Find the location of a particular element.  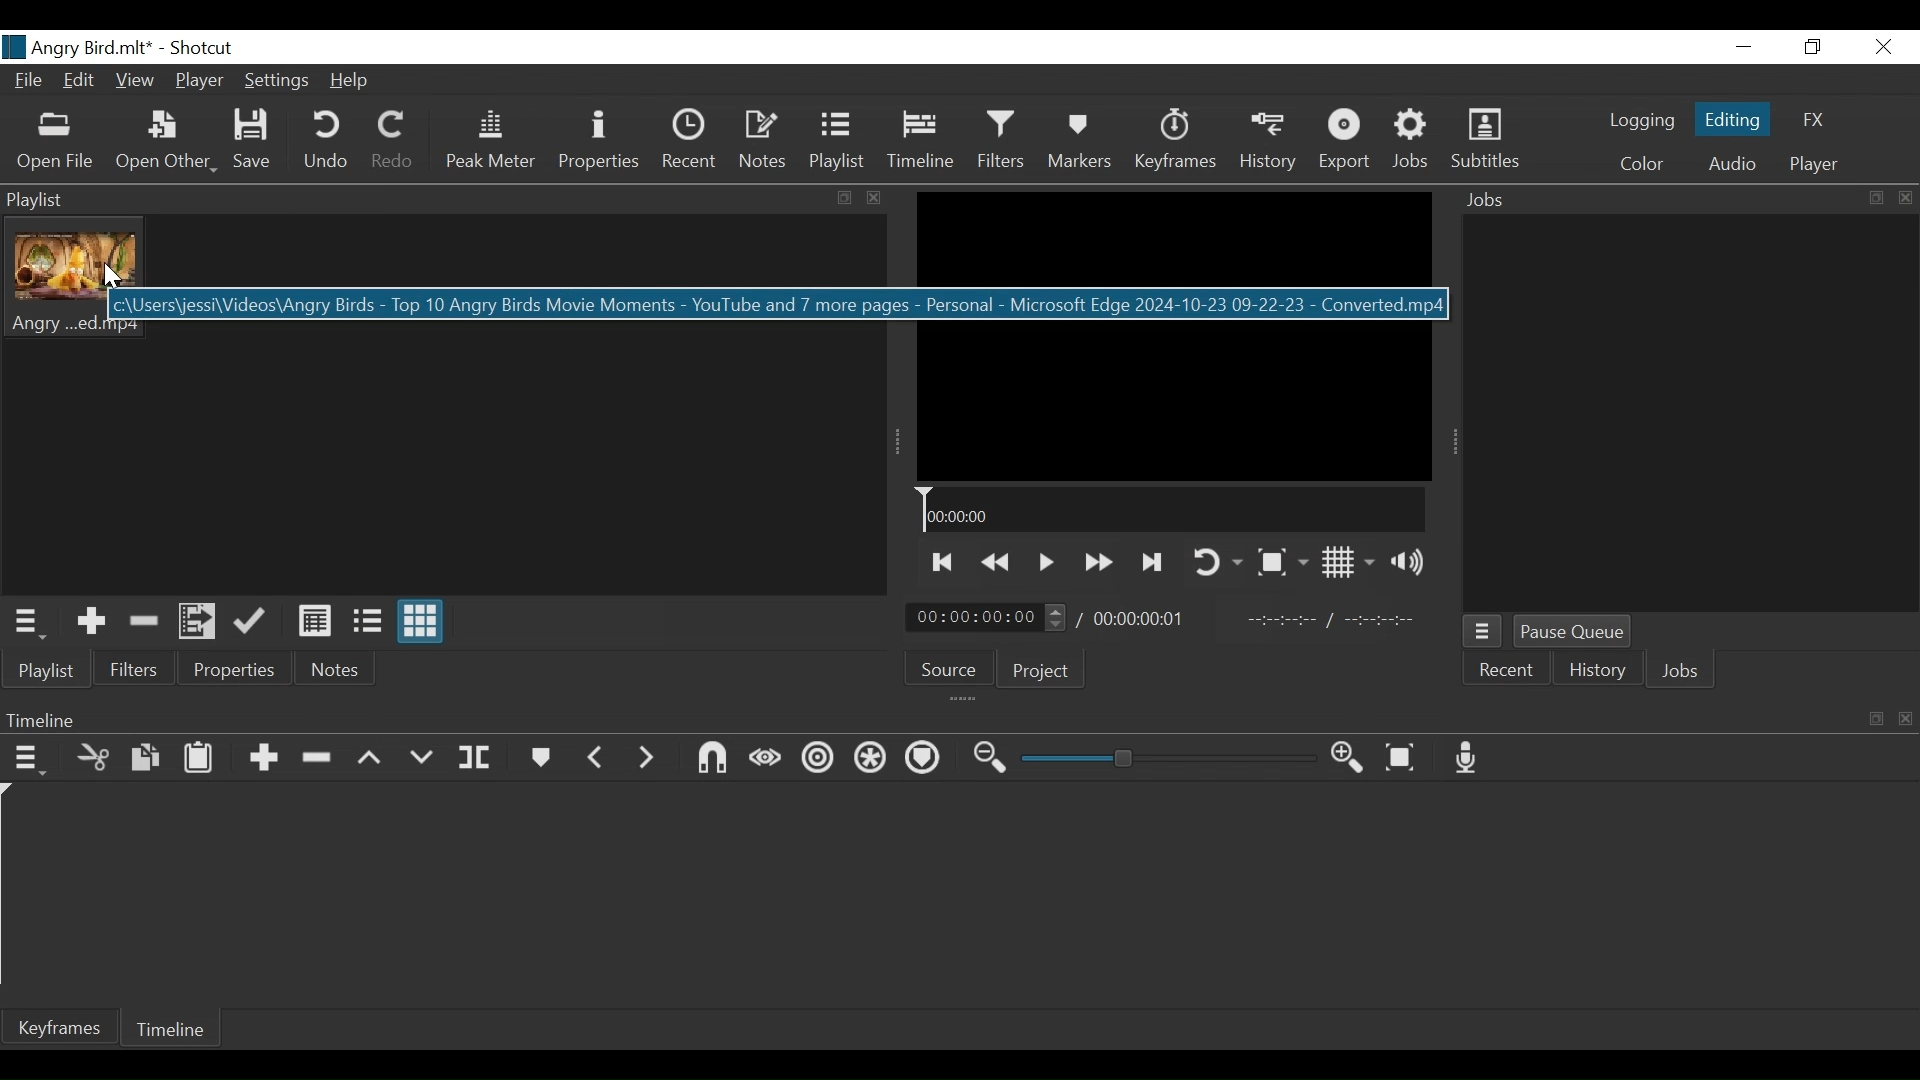

History is located at coordinates (1594, 671).